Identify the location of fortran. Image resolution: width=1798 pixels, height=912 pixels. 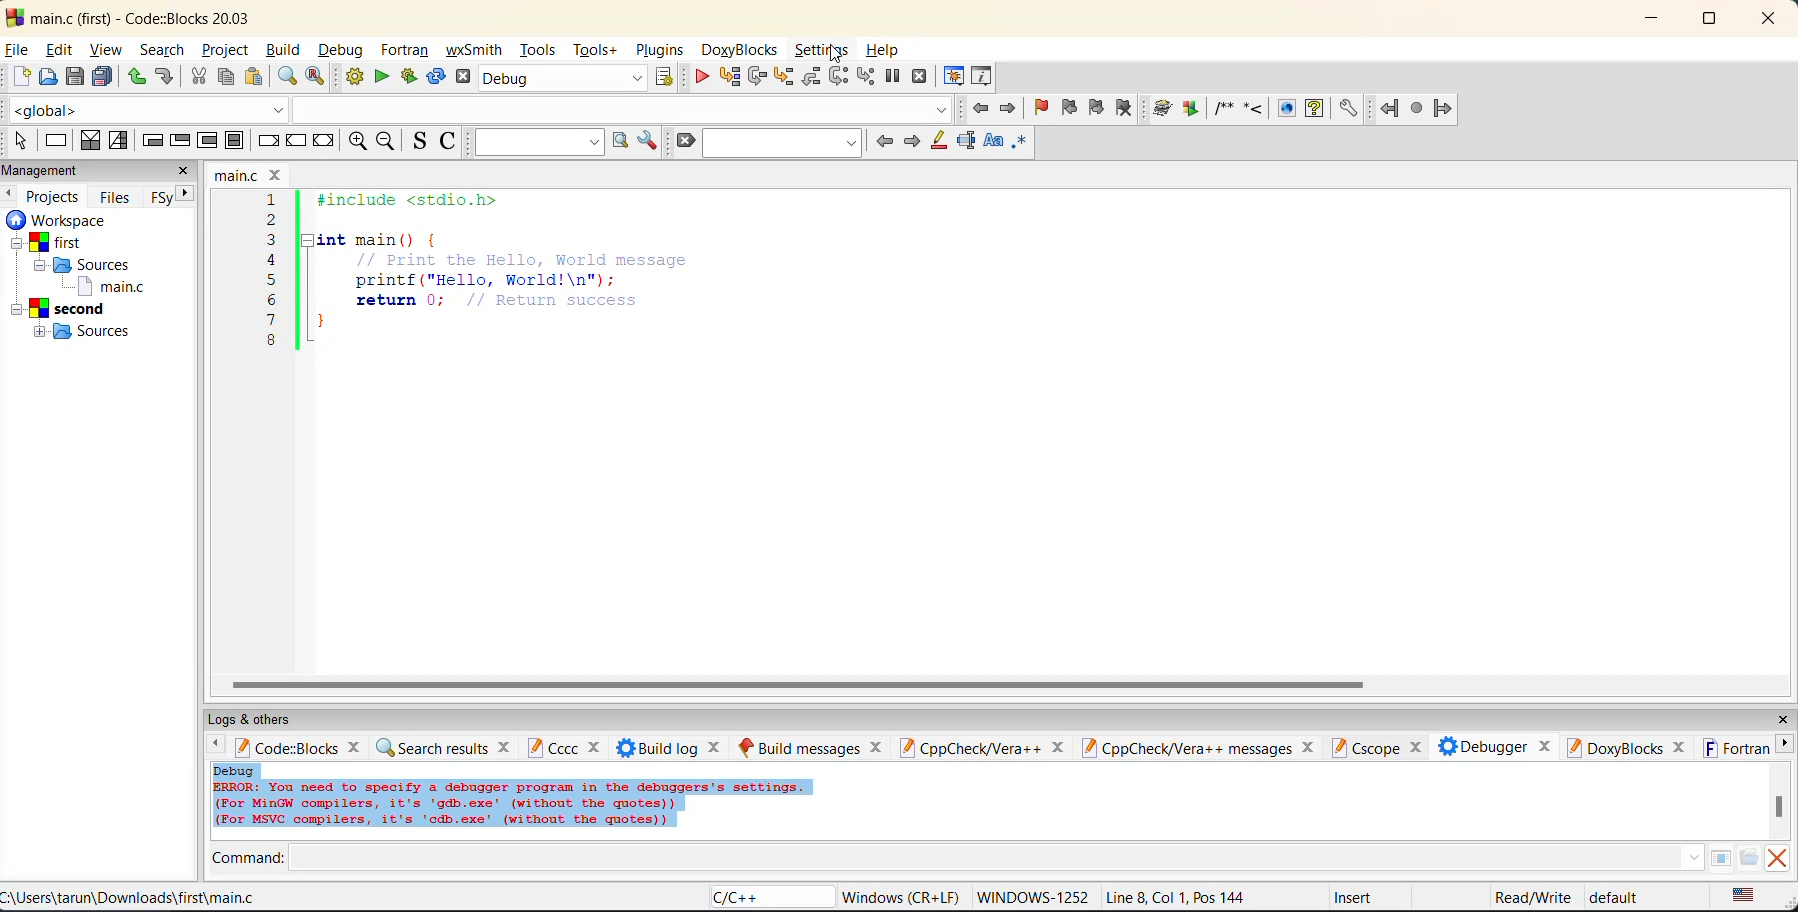
(1735, 749).